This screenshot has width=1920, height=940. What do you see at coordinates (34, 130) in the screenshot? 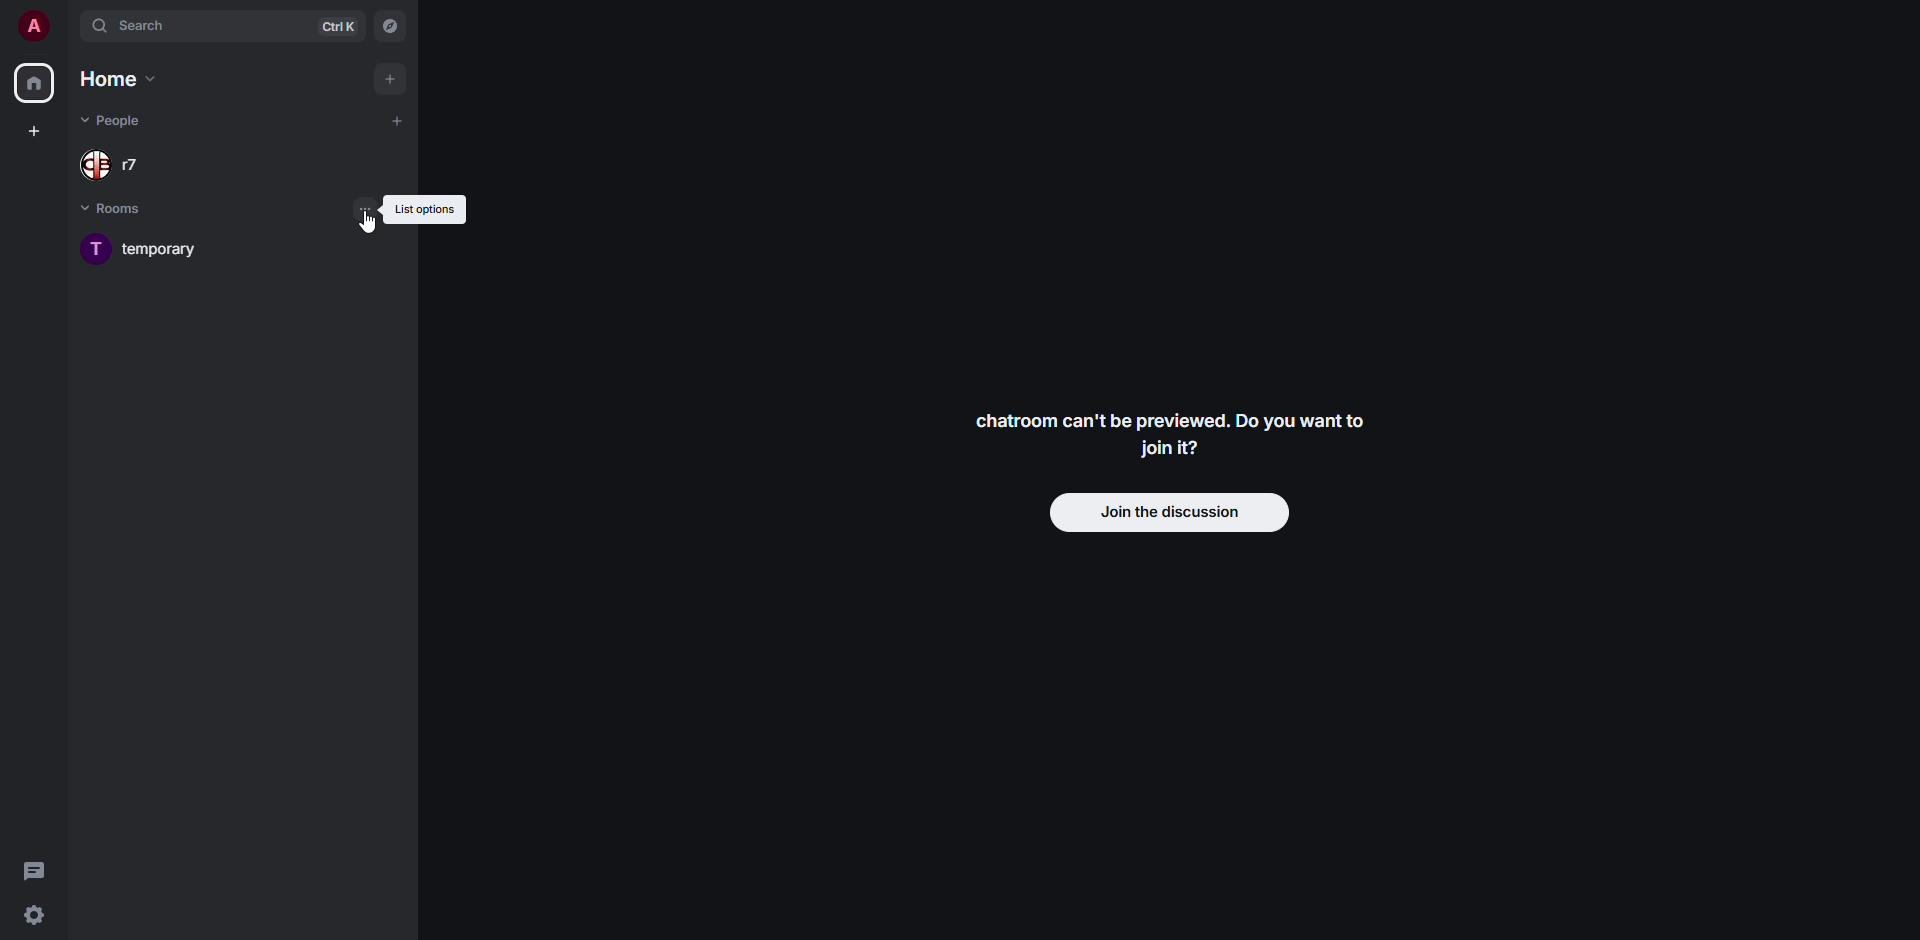
I see `create space` at bounding box center [34, 130].